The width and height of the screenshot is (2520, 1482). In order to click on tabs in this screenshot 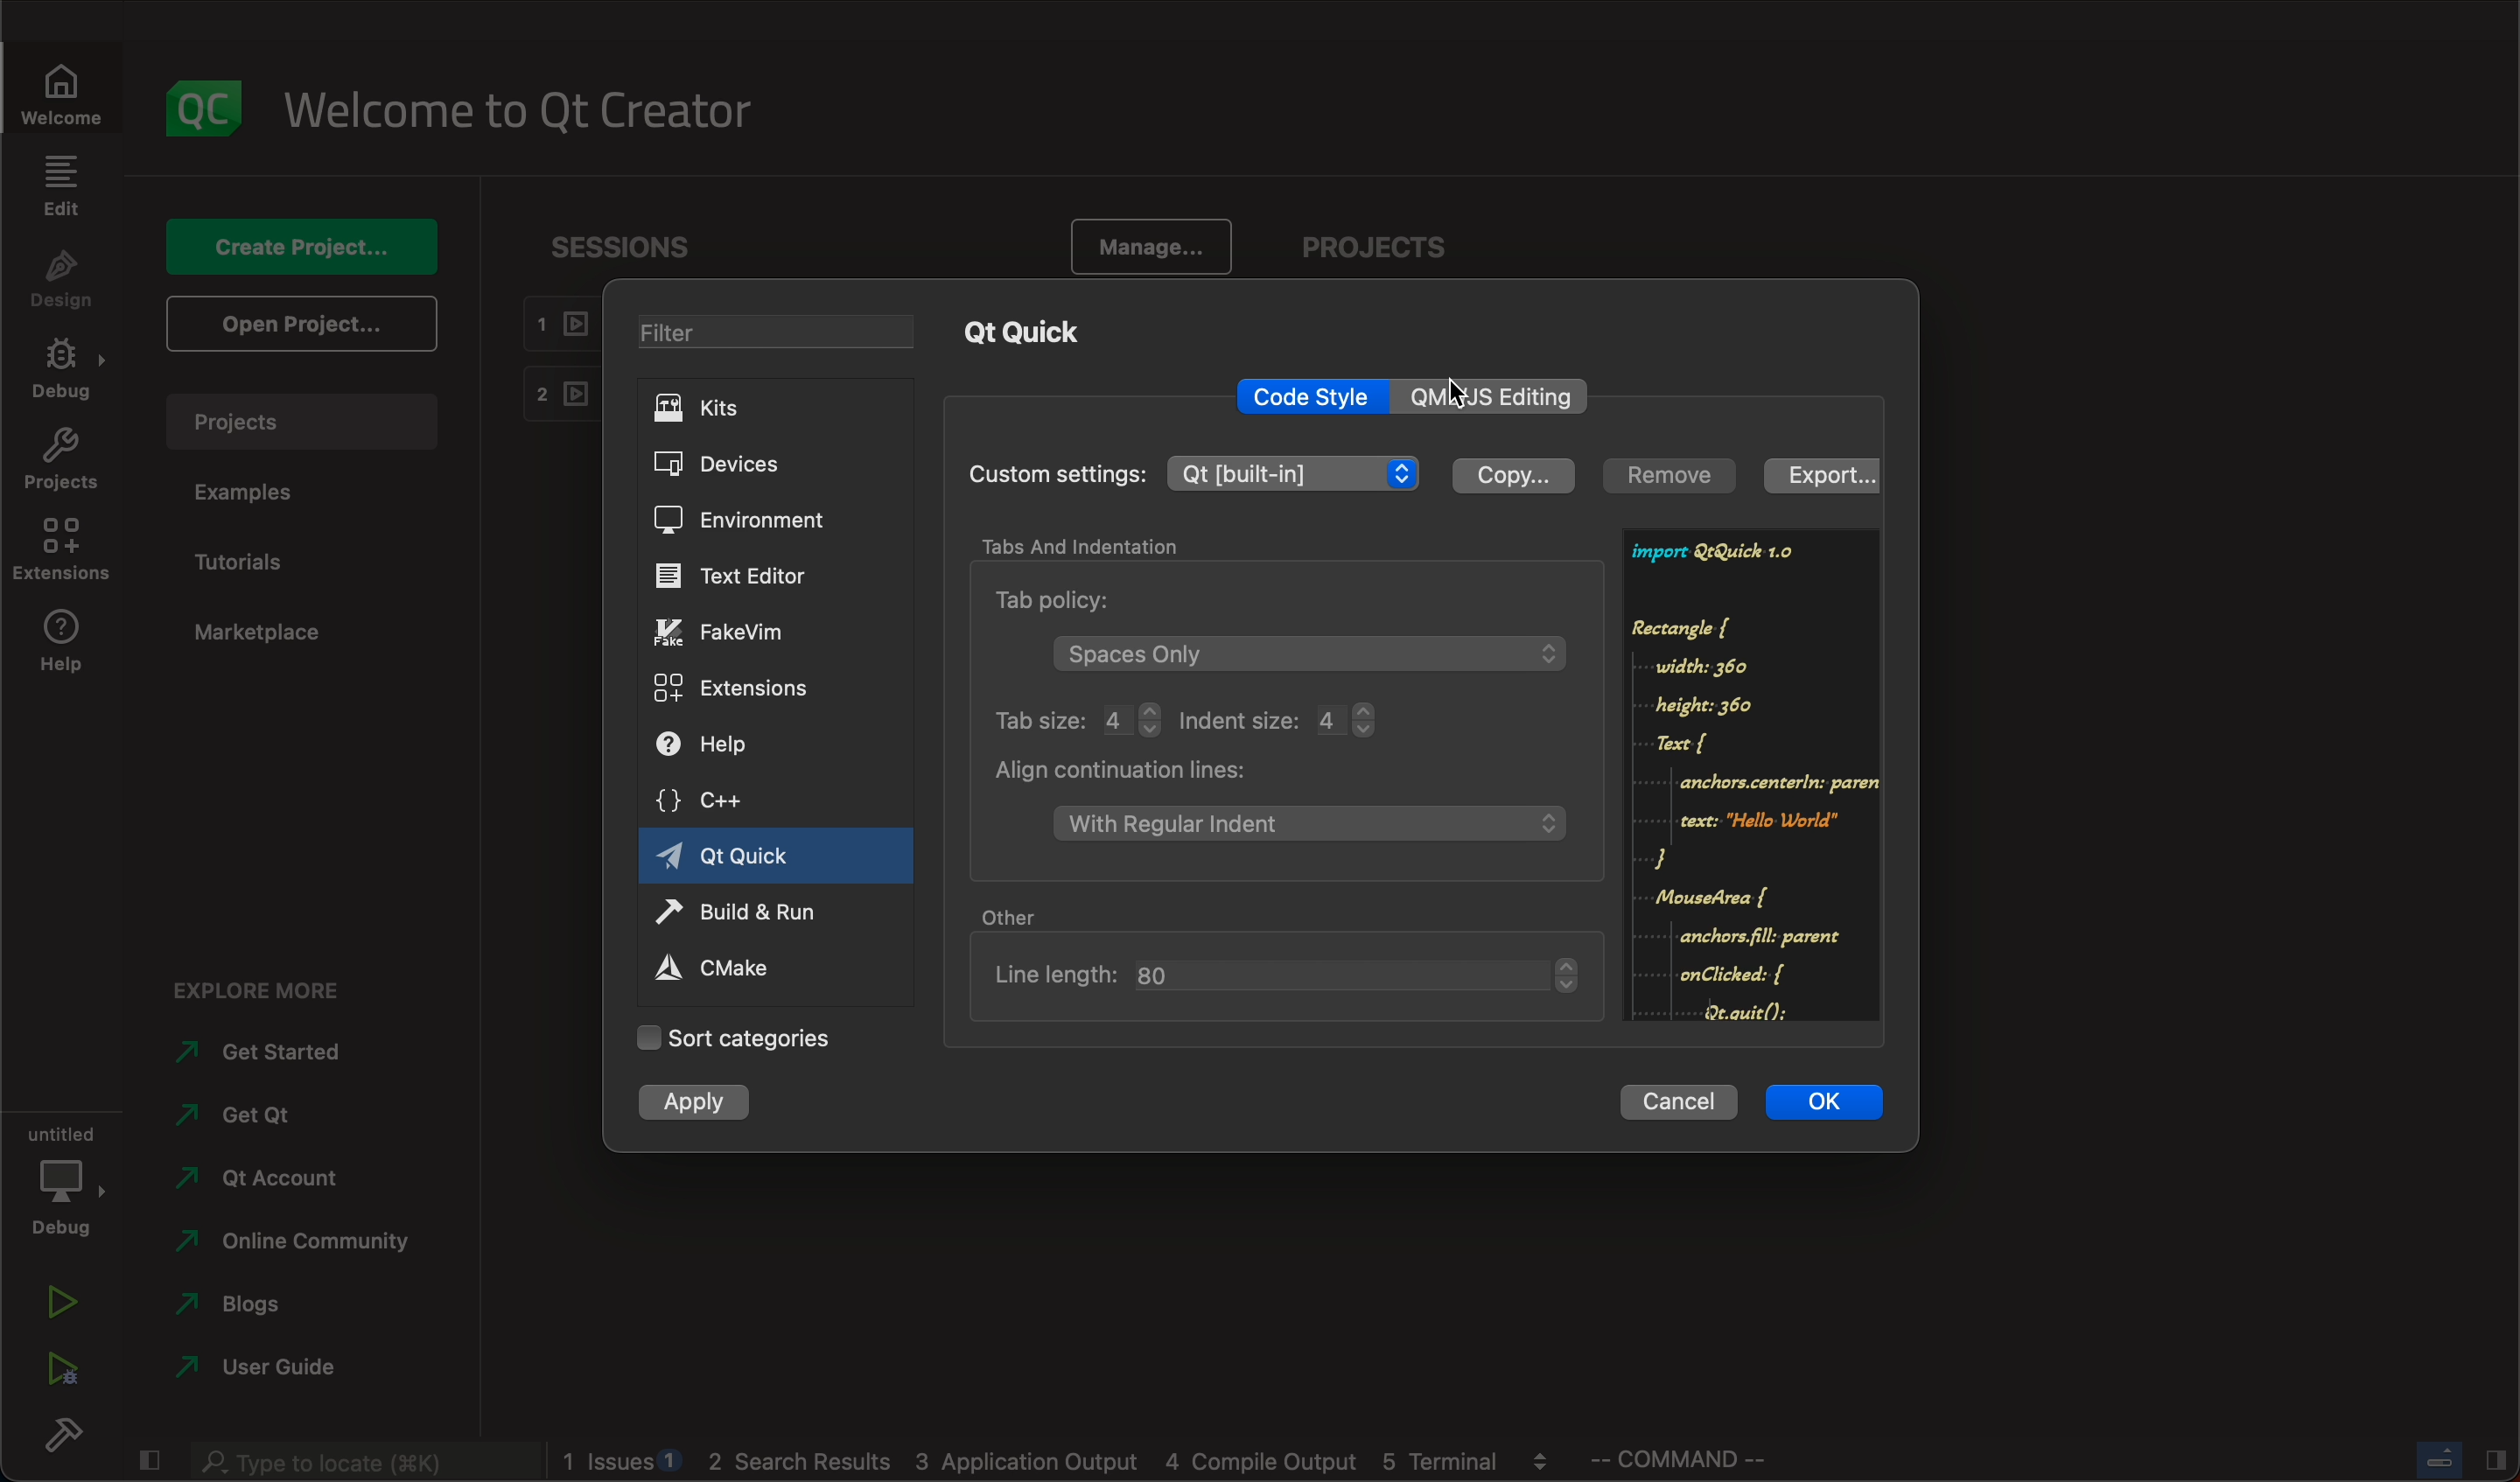, I will do `click(1098, 544)`.